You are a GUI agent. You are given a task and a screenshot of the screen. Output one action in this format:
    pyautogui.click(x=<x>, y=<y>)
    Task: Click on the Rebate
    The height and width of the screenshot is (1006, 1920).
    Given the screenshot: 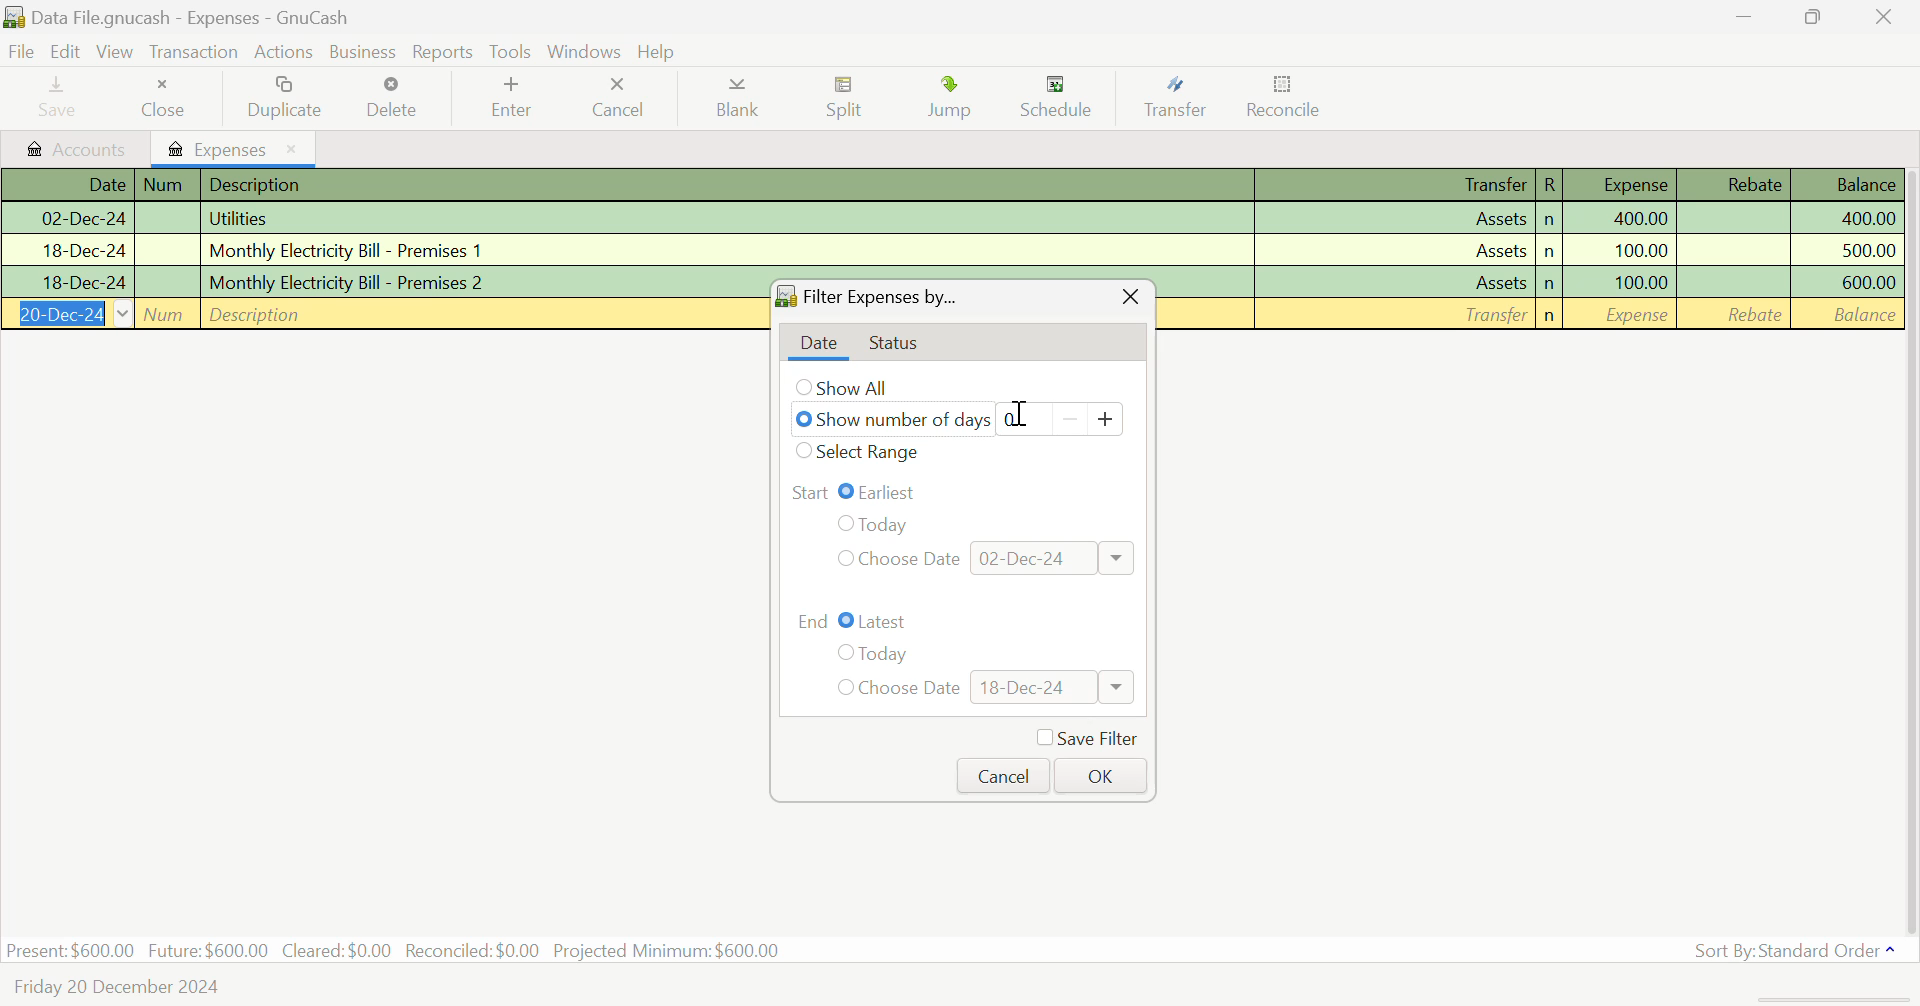 What is the action you would take?
    pyautogui.click(x=1734, y=282)
    